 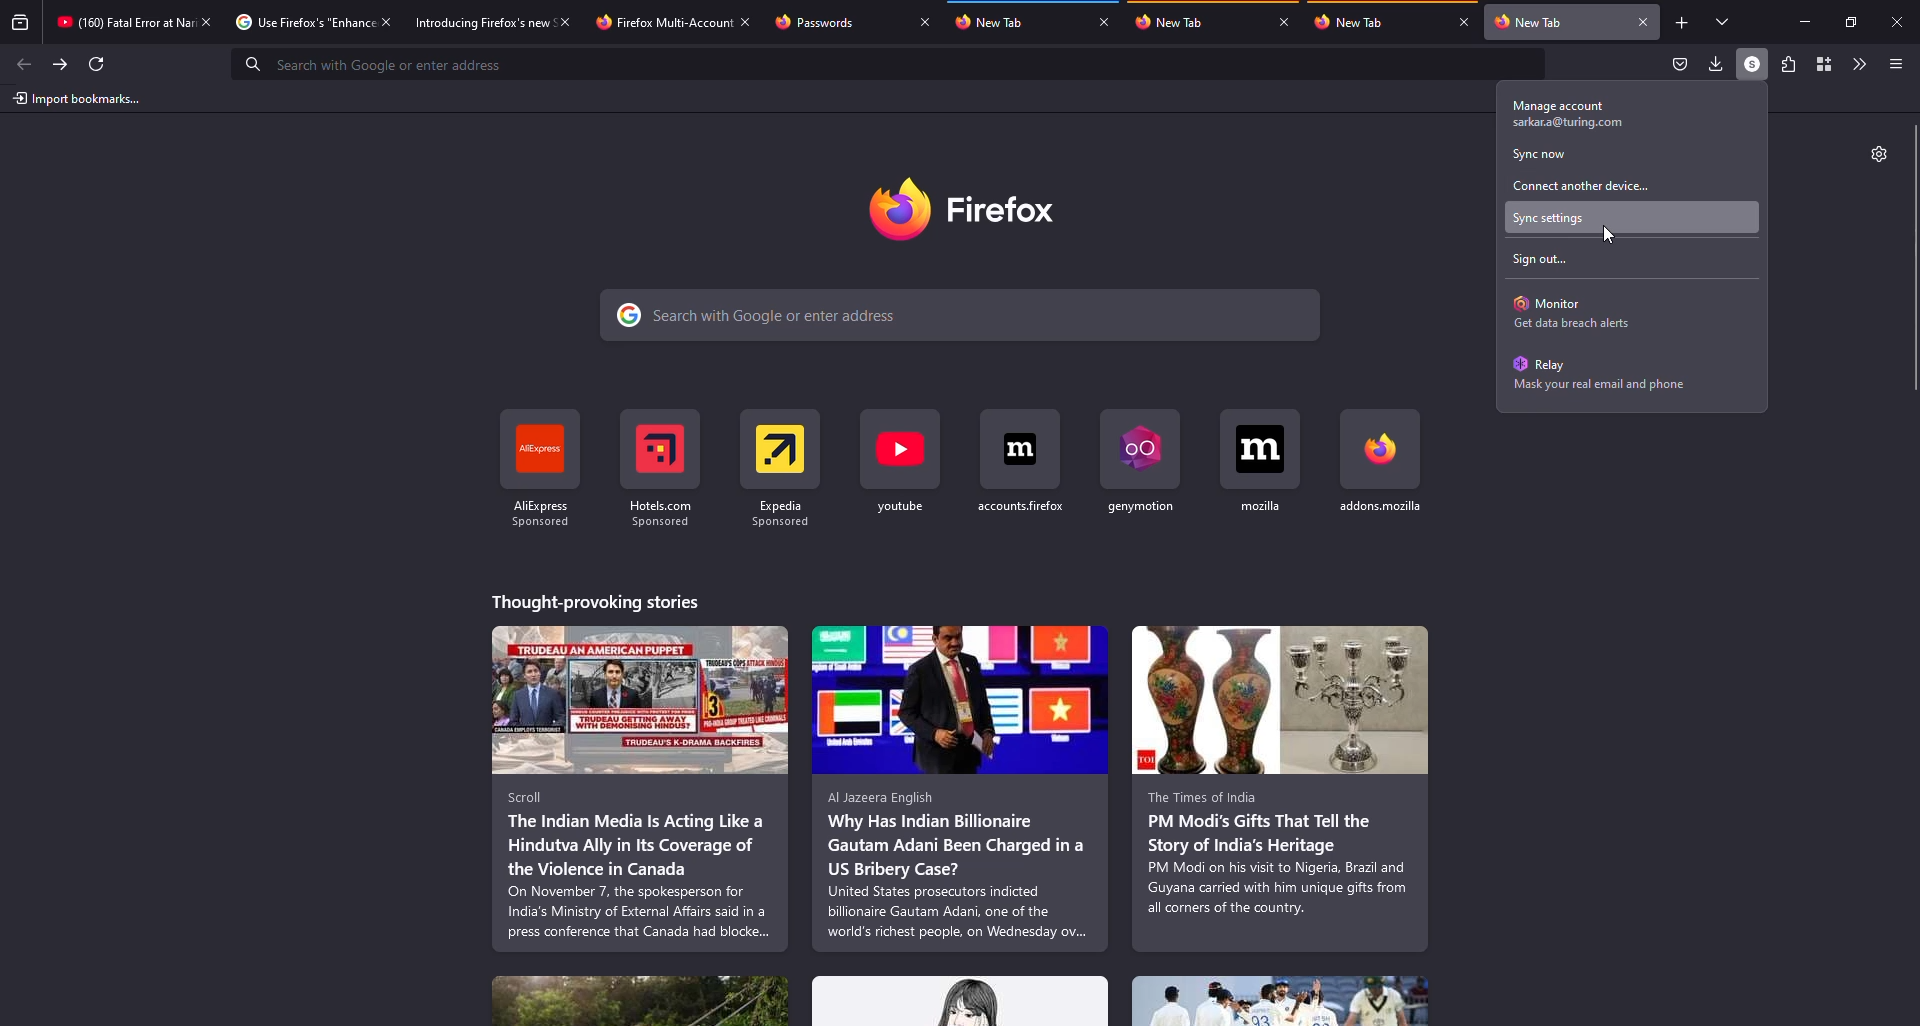 What do you see at coordinates (1632, 111) in the screenshot?
I see `manage account` at bounding box center [1632, 111].